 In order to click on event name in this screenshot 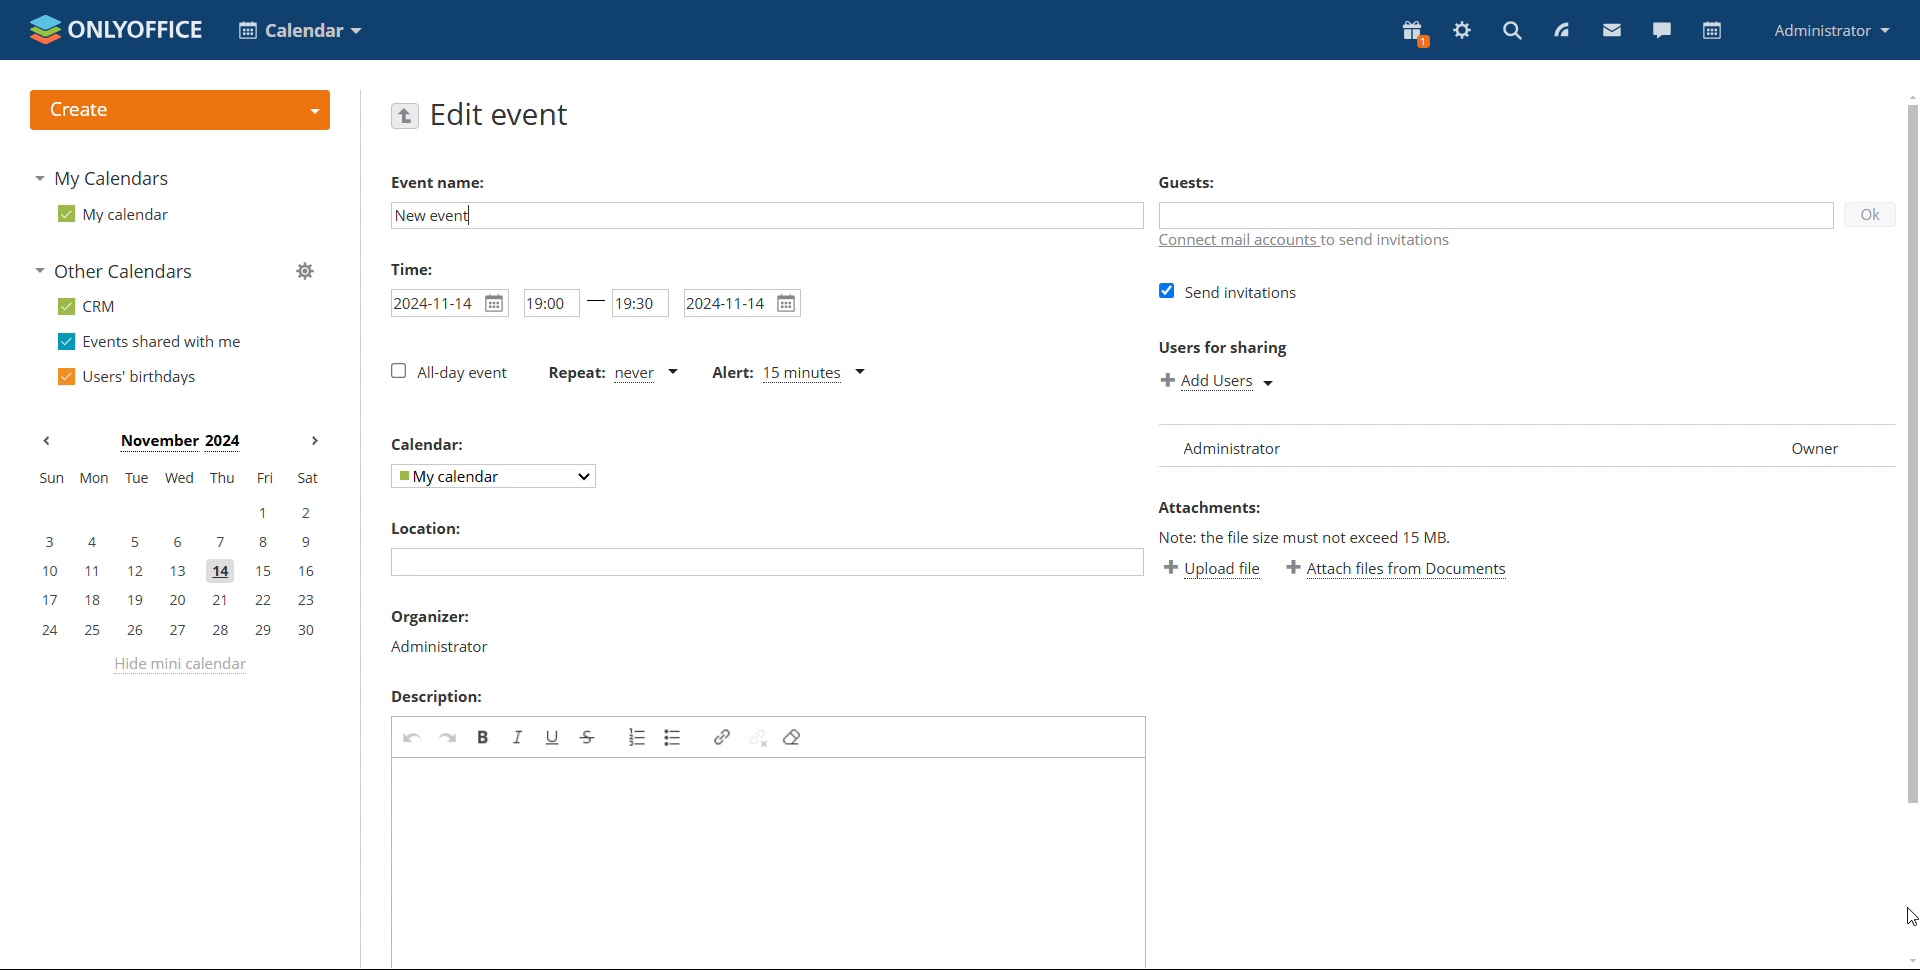, I will do `click(440, 182)`.